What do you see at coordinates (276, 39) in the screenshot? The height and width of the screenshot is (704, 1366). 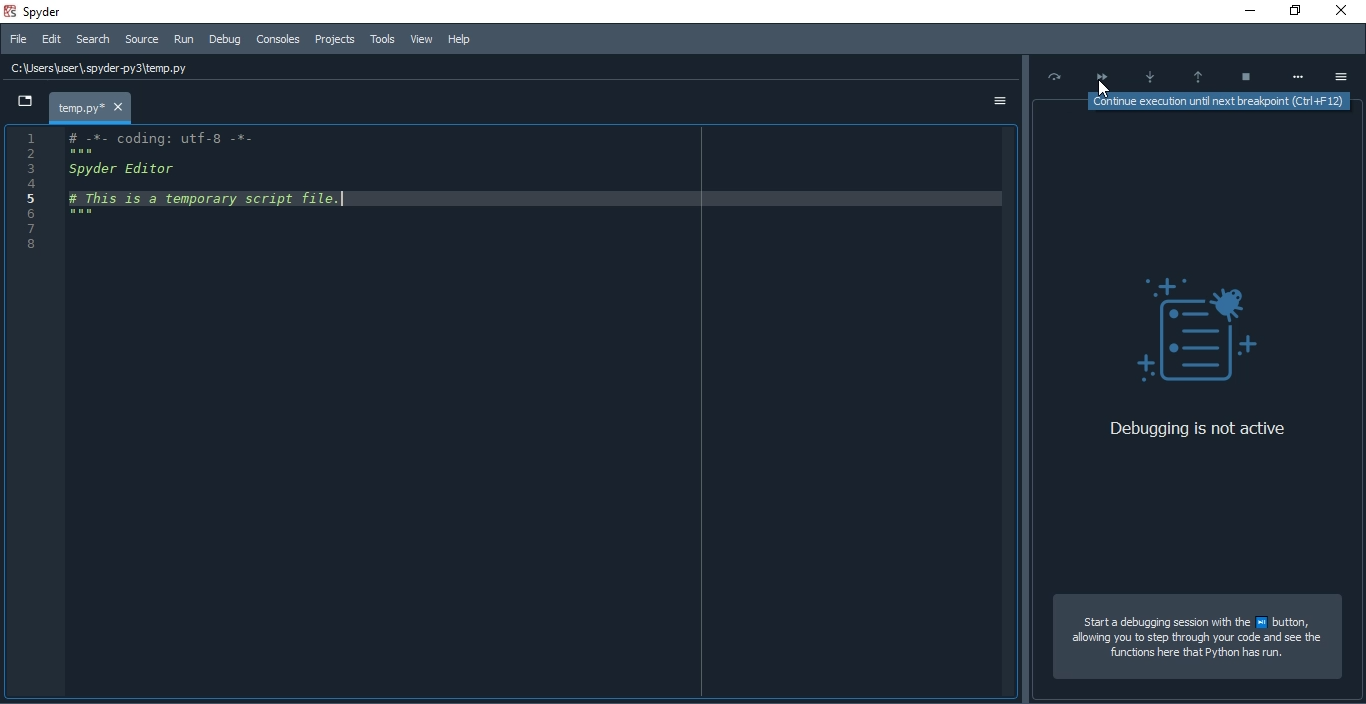 I see `Consoles` at bounding box center [276, 39].